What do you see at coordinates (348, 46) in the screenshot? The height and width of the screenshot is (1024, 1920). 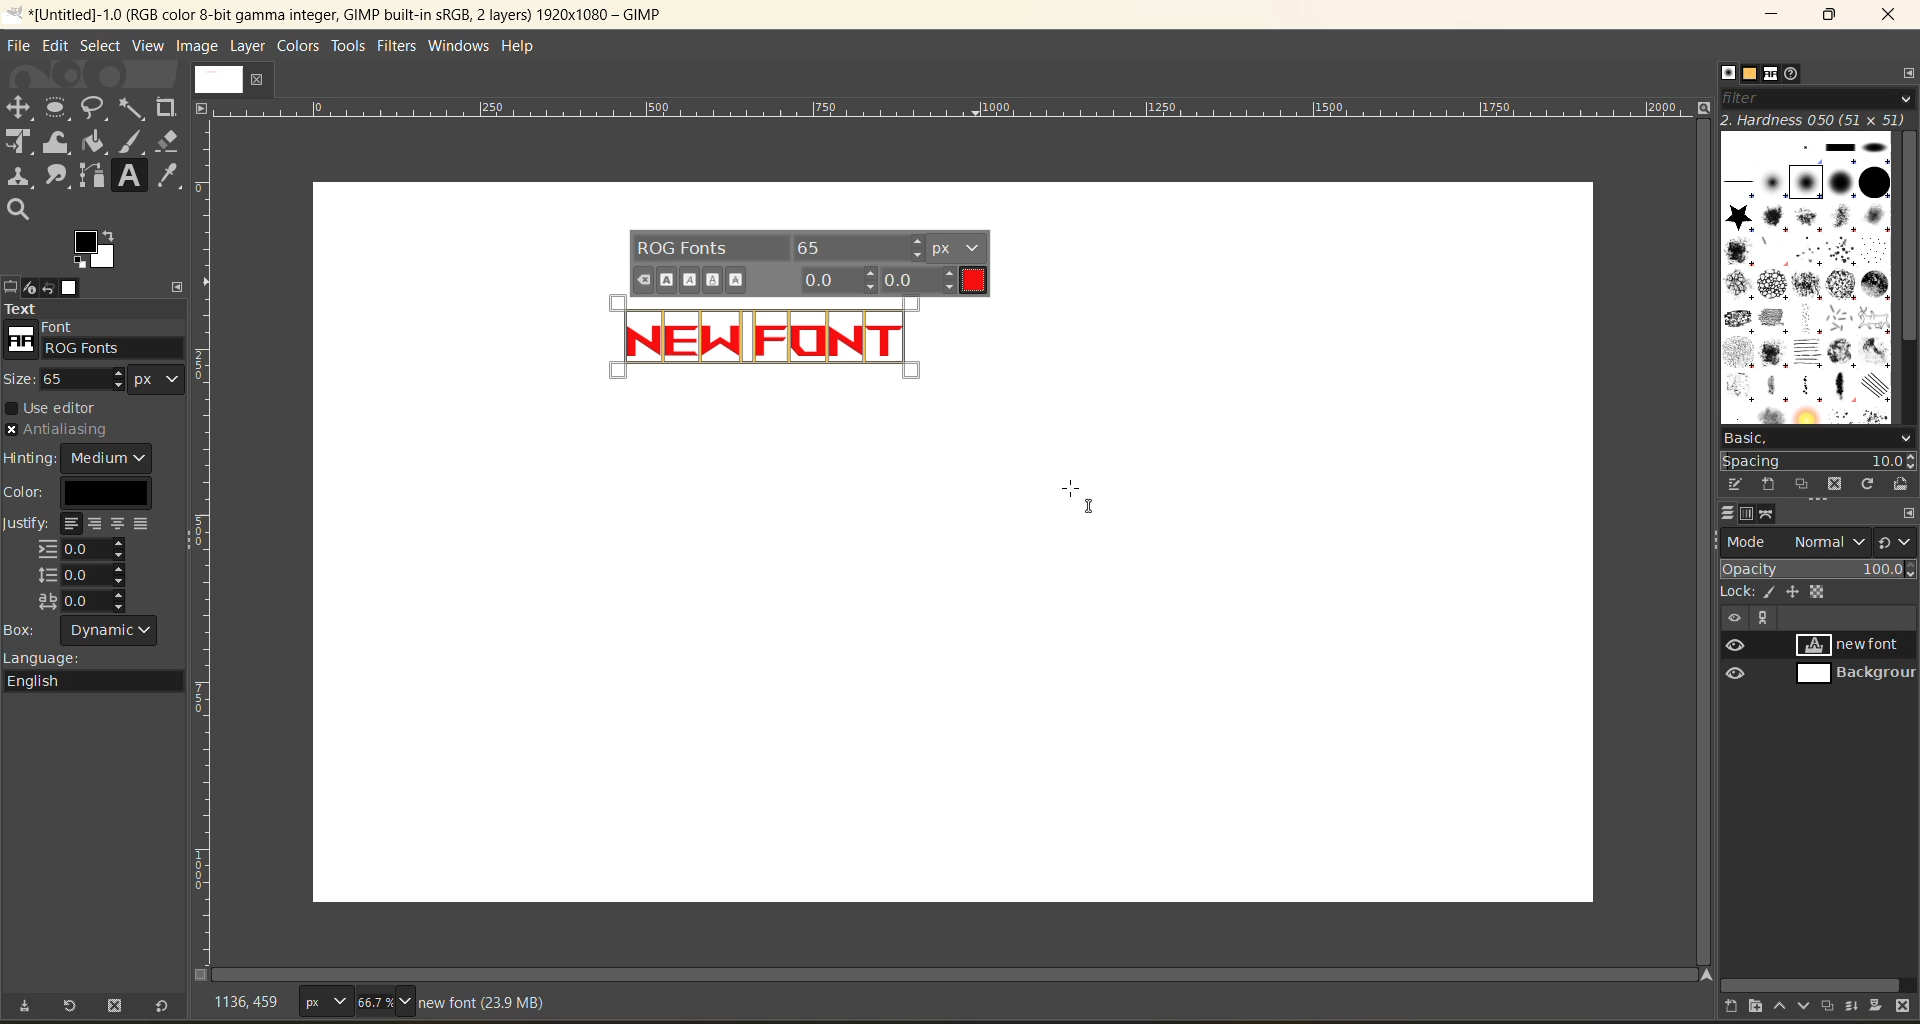 I see `tools` at bounding box center [348, 46].